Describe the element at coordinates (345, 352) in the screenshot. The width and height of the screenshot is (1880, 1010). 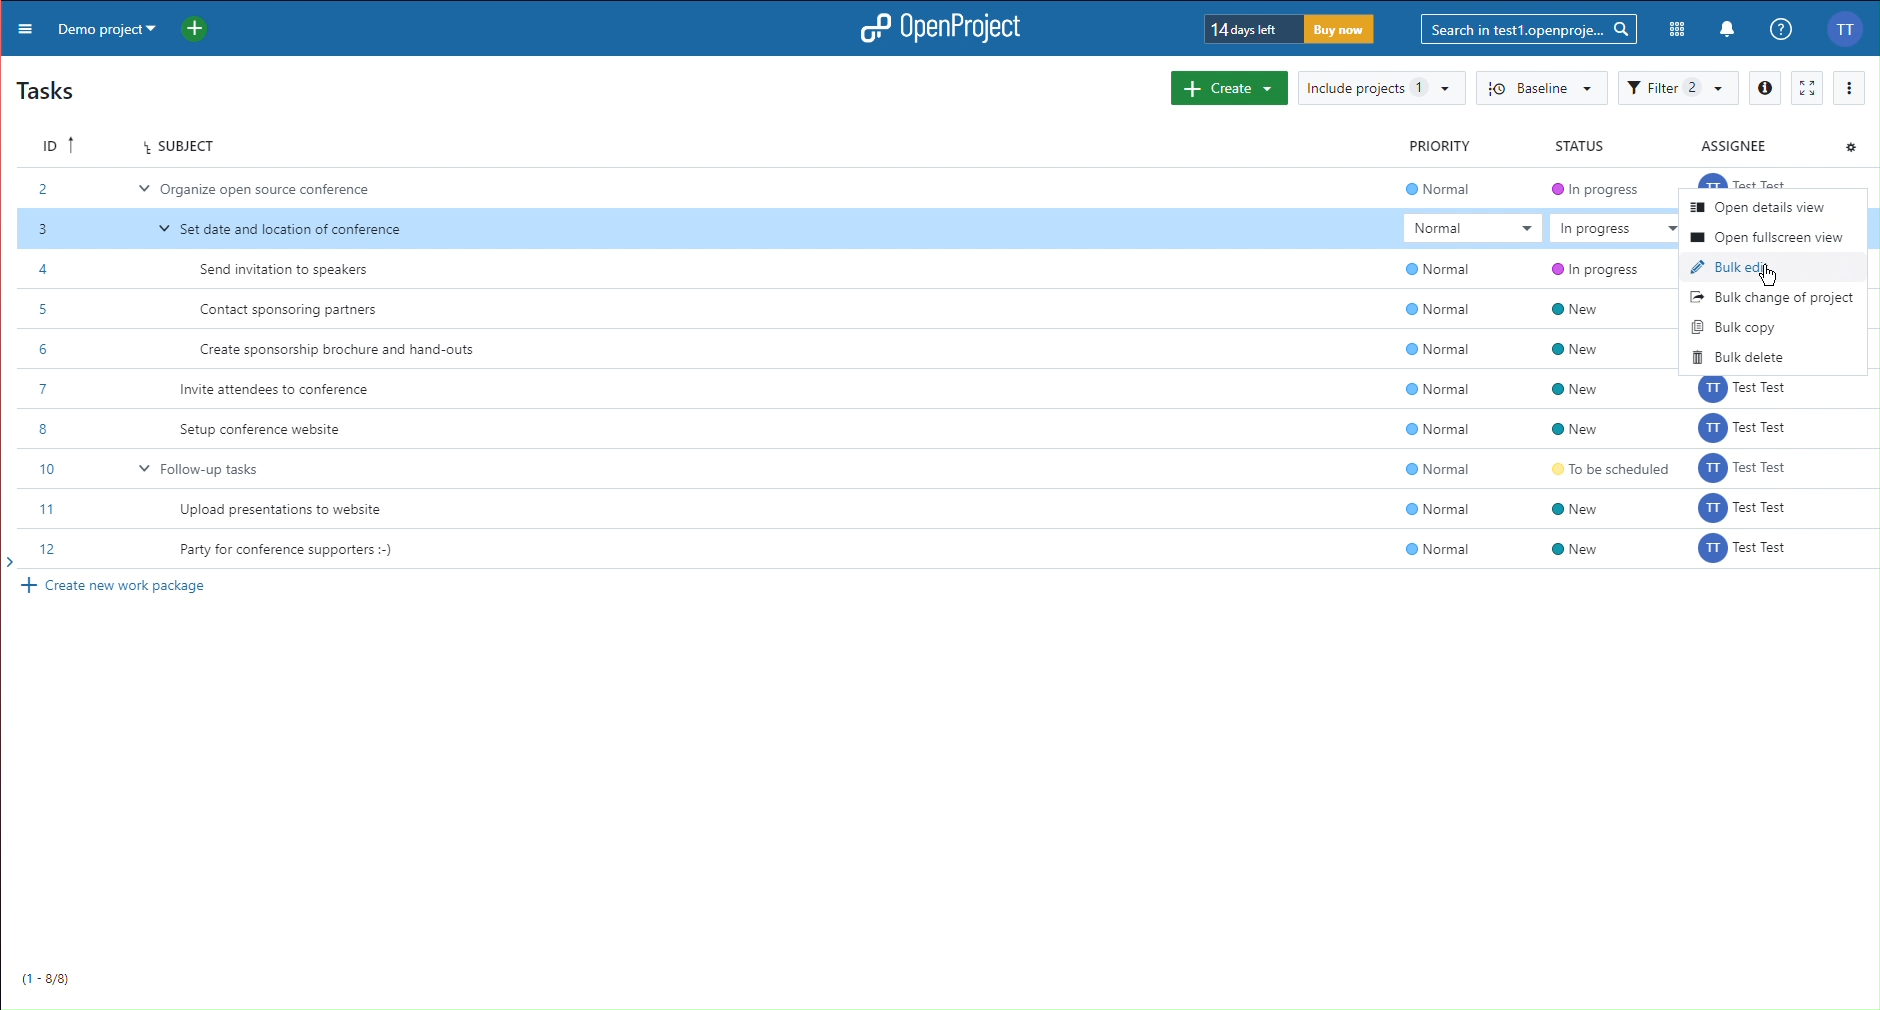
I see `Create sponsorship brochure and hand-outs` at that location.